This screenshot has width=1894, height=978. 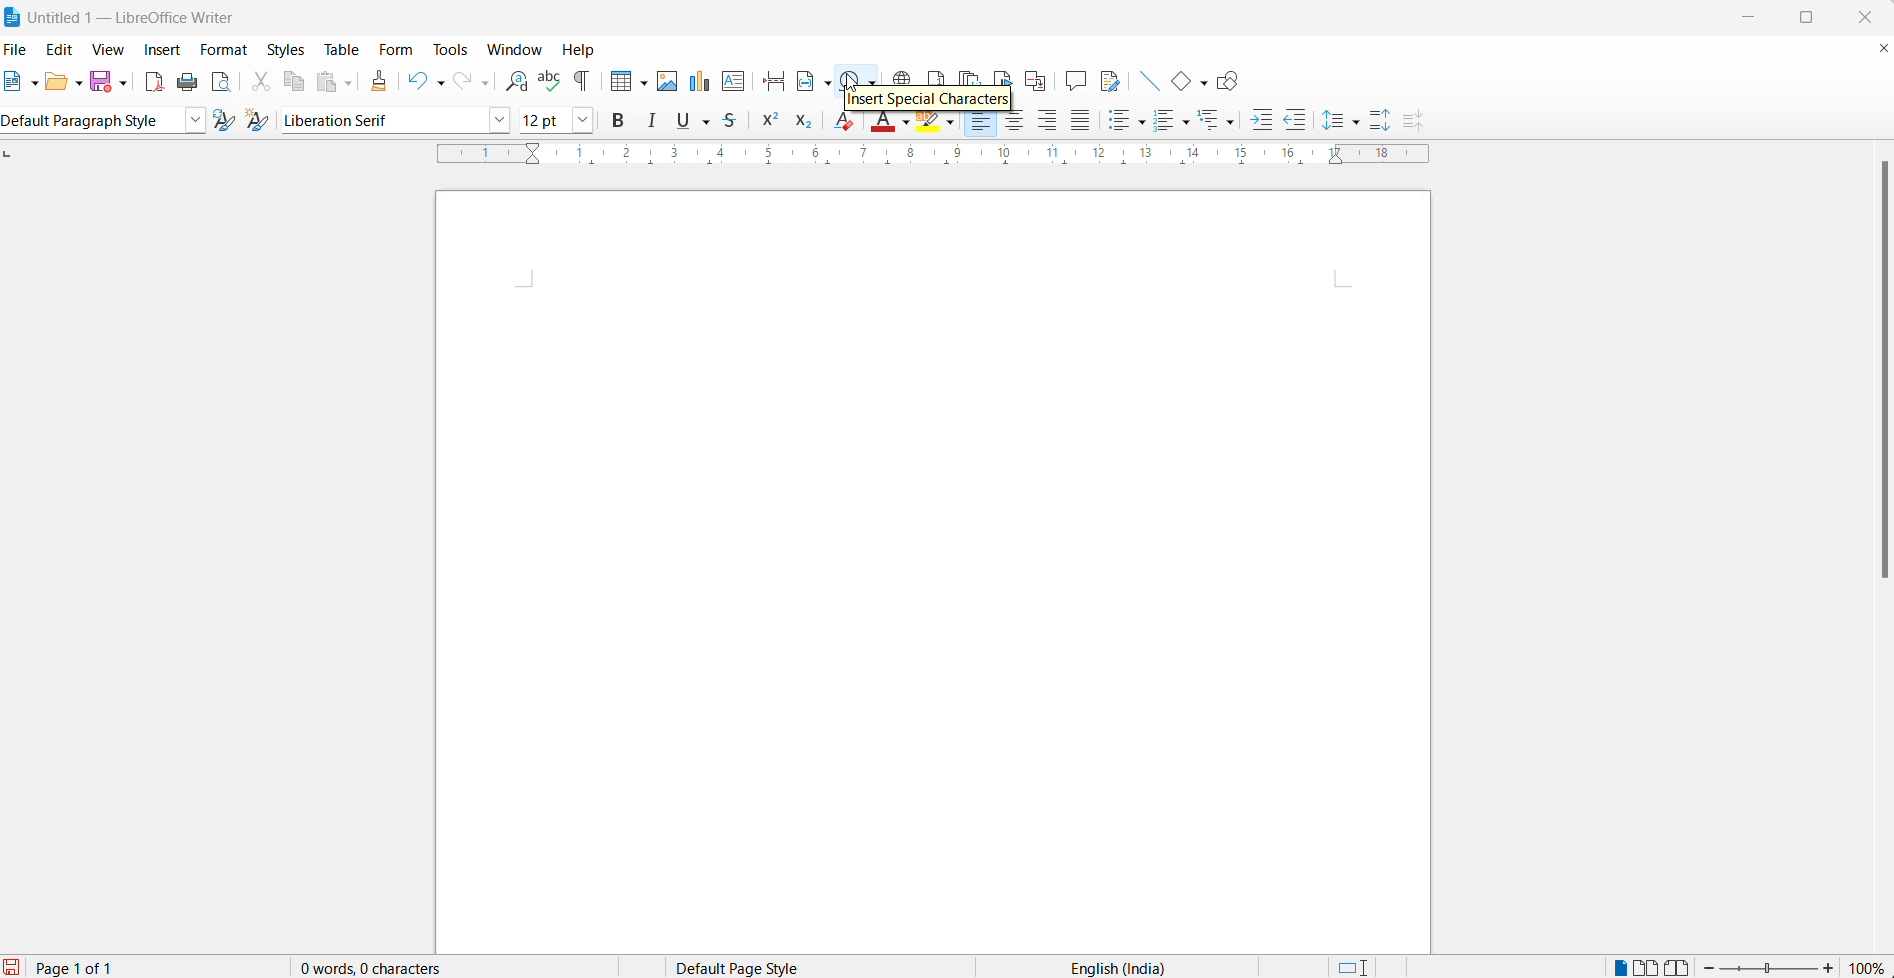 What do you see at coordinates (931, 572) in the screenshot?
I see `page` at bounding box center [931, 572].